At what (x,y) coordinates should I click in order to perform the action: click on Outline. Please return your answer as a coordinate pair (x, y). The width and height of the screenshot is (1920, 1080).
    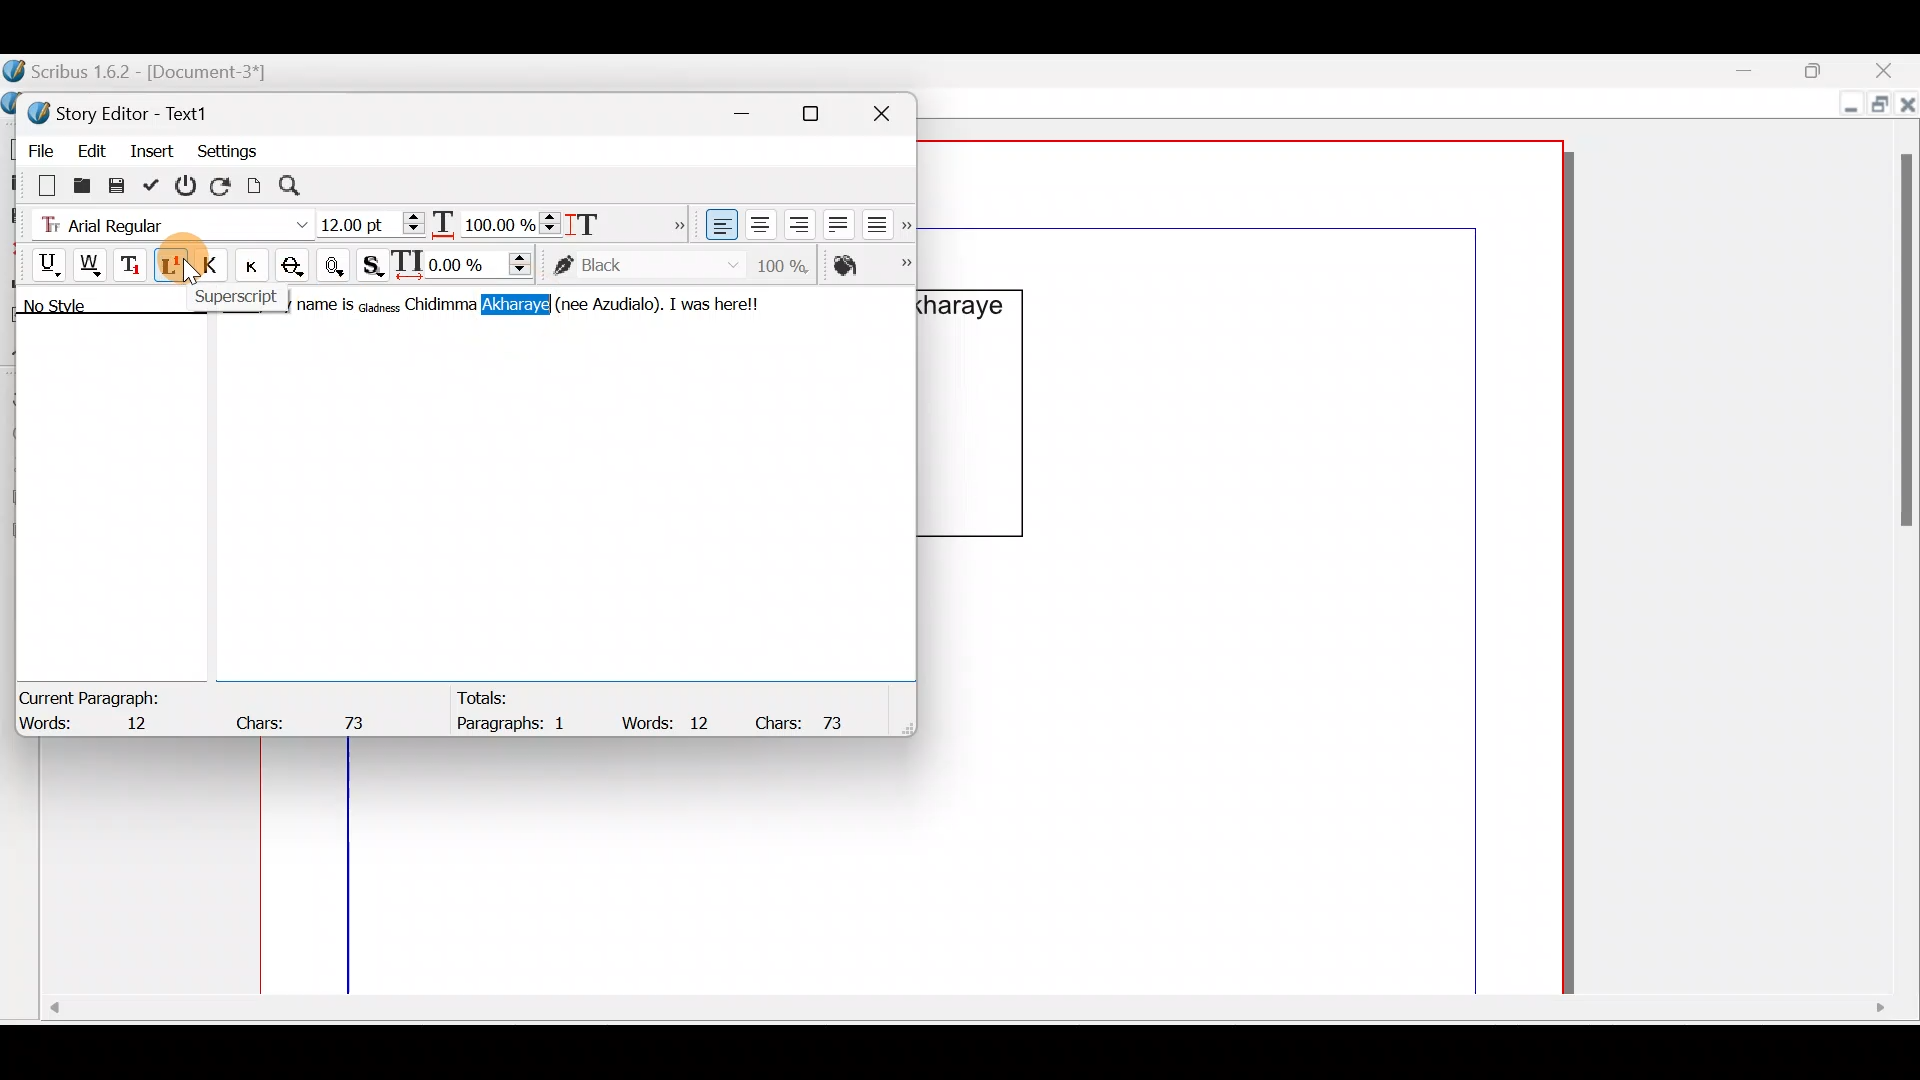
    Looking at the image, I should click on (338, 263).